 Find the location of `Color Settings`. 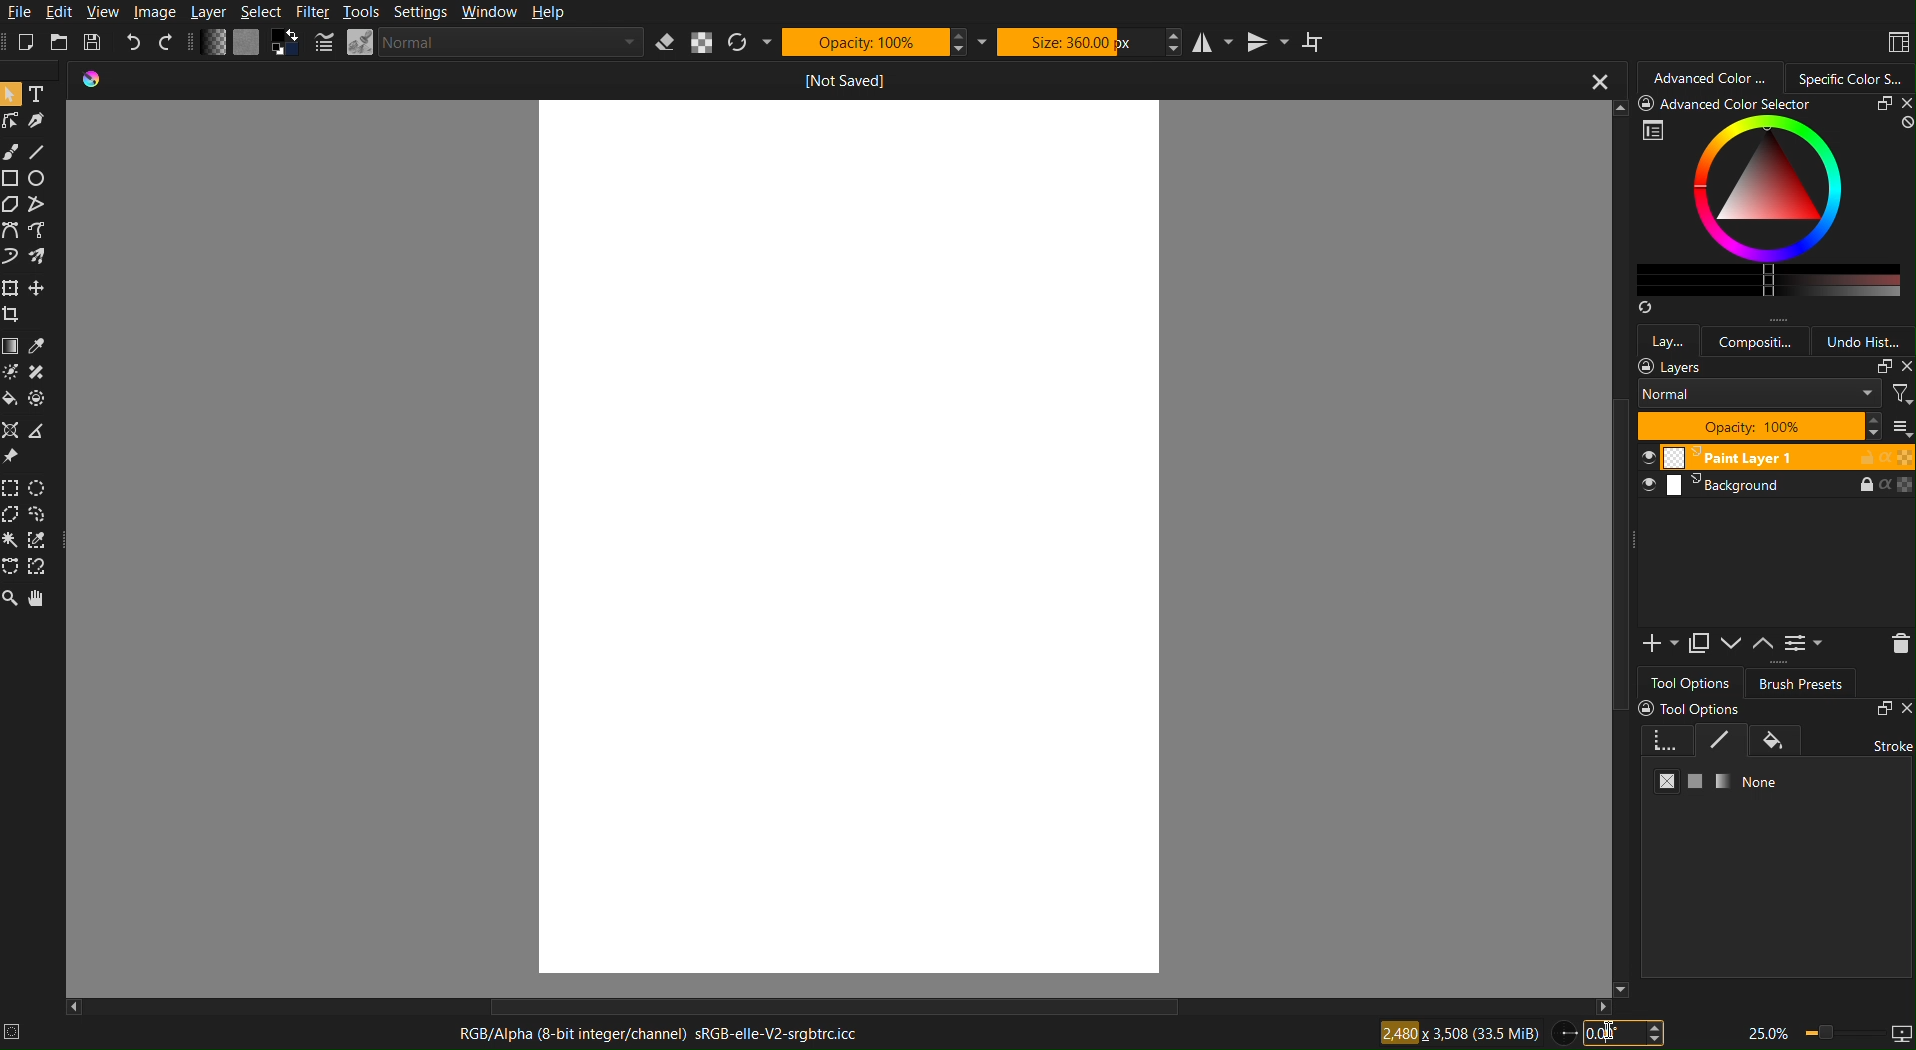

Color Settings is located at coordinates (249, 44).